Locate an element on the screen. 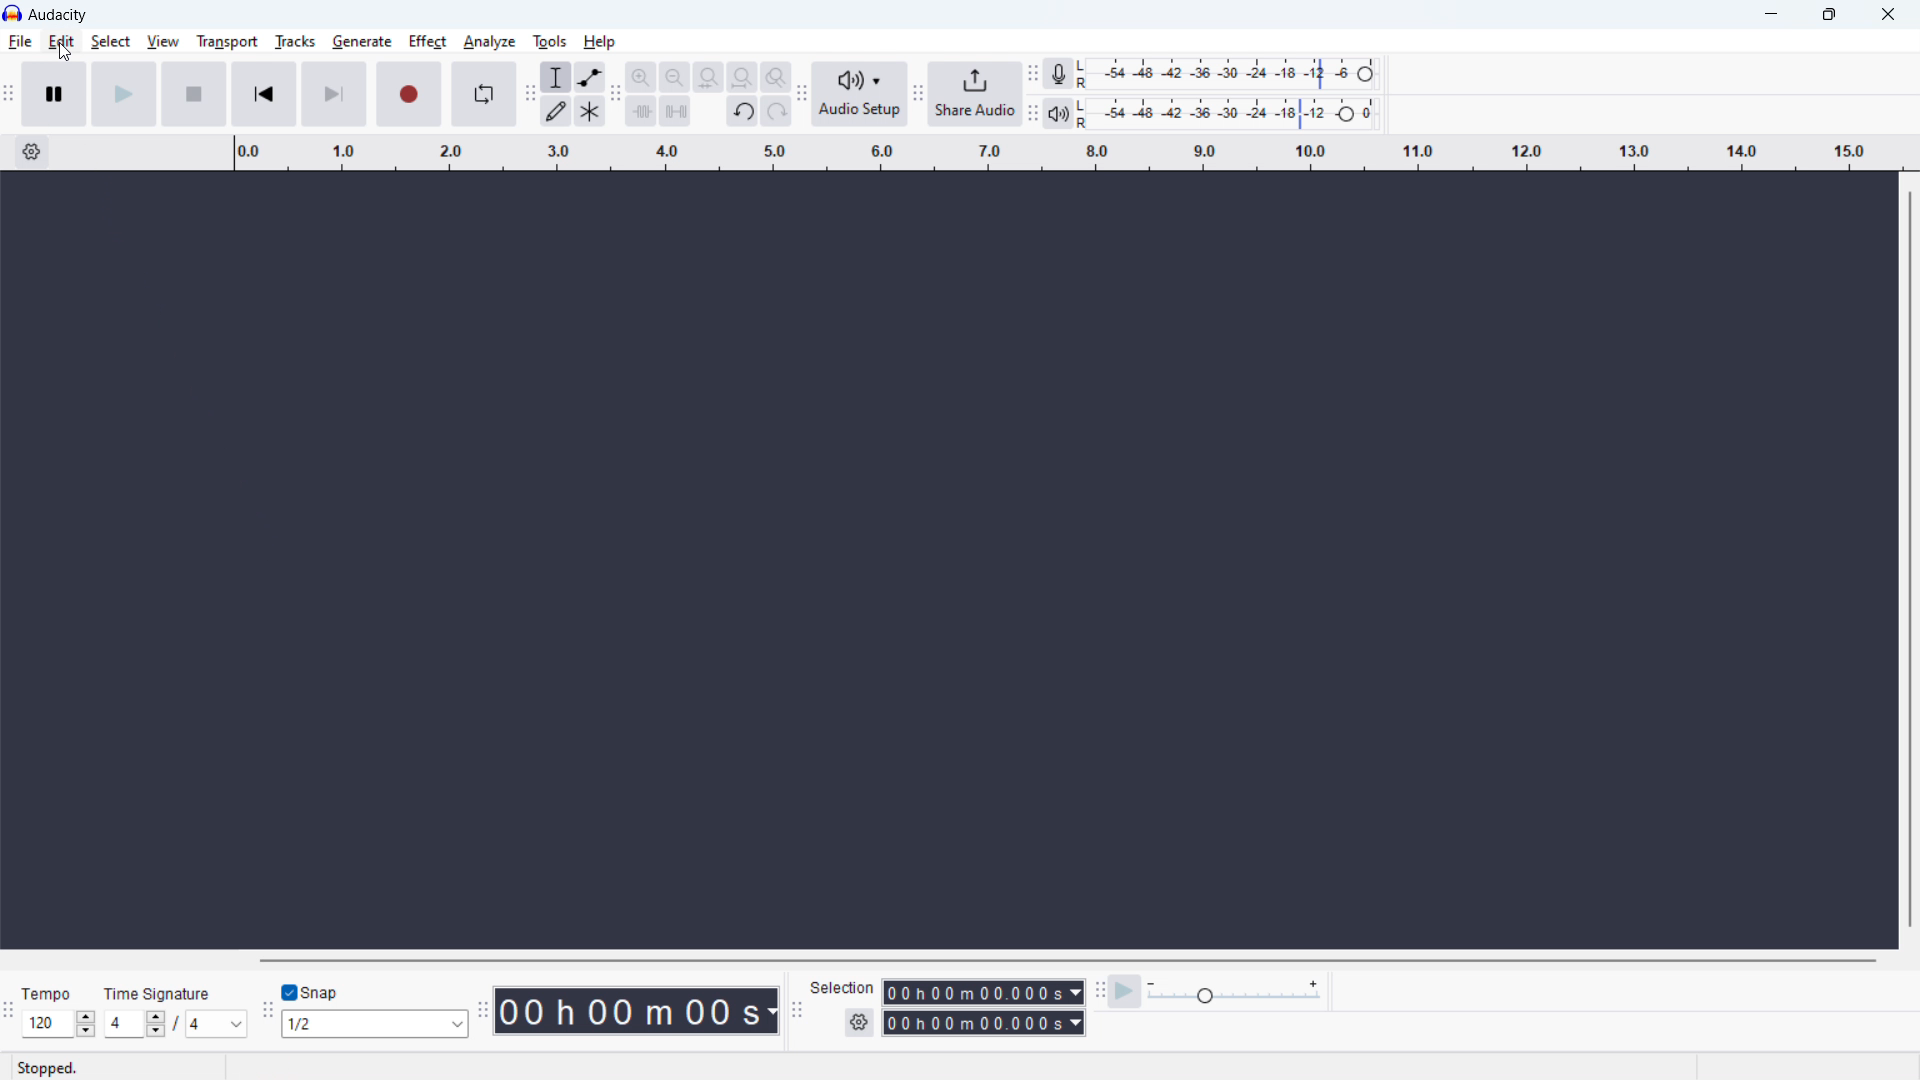 This screenshot has width=1920, height=1080. playback speed is located at coordinates (1234, 993).